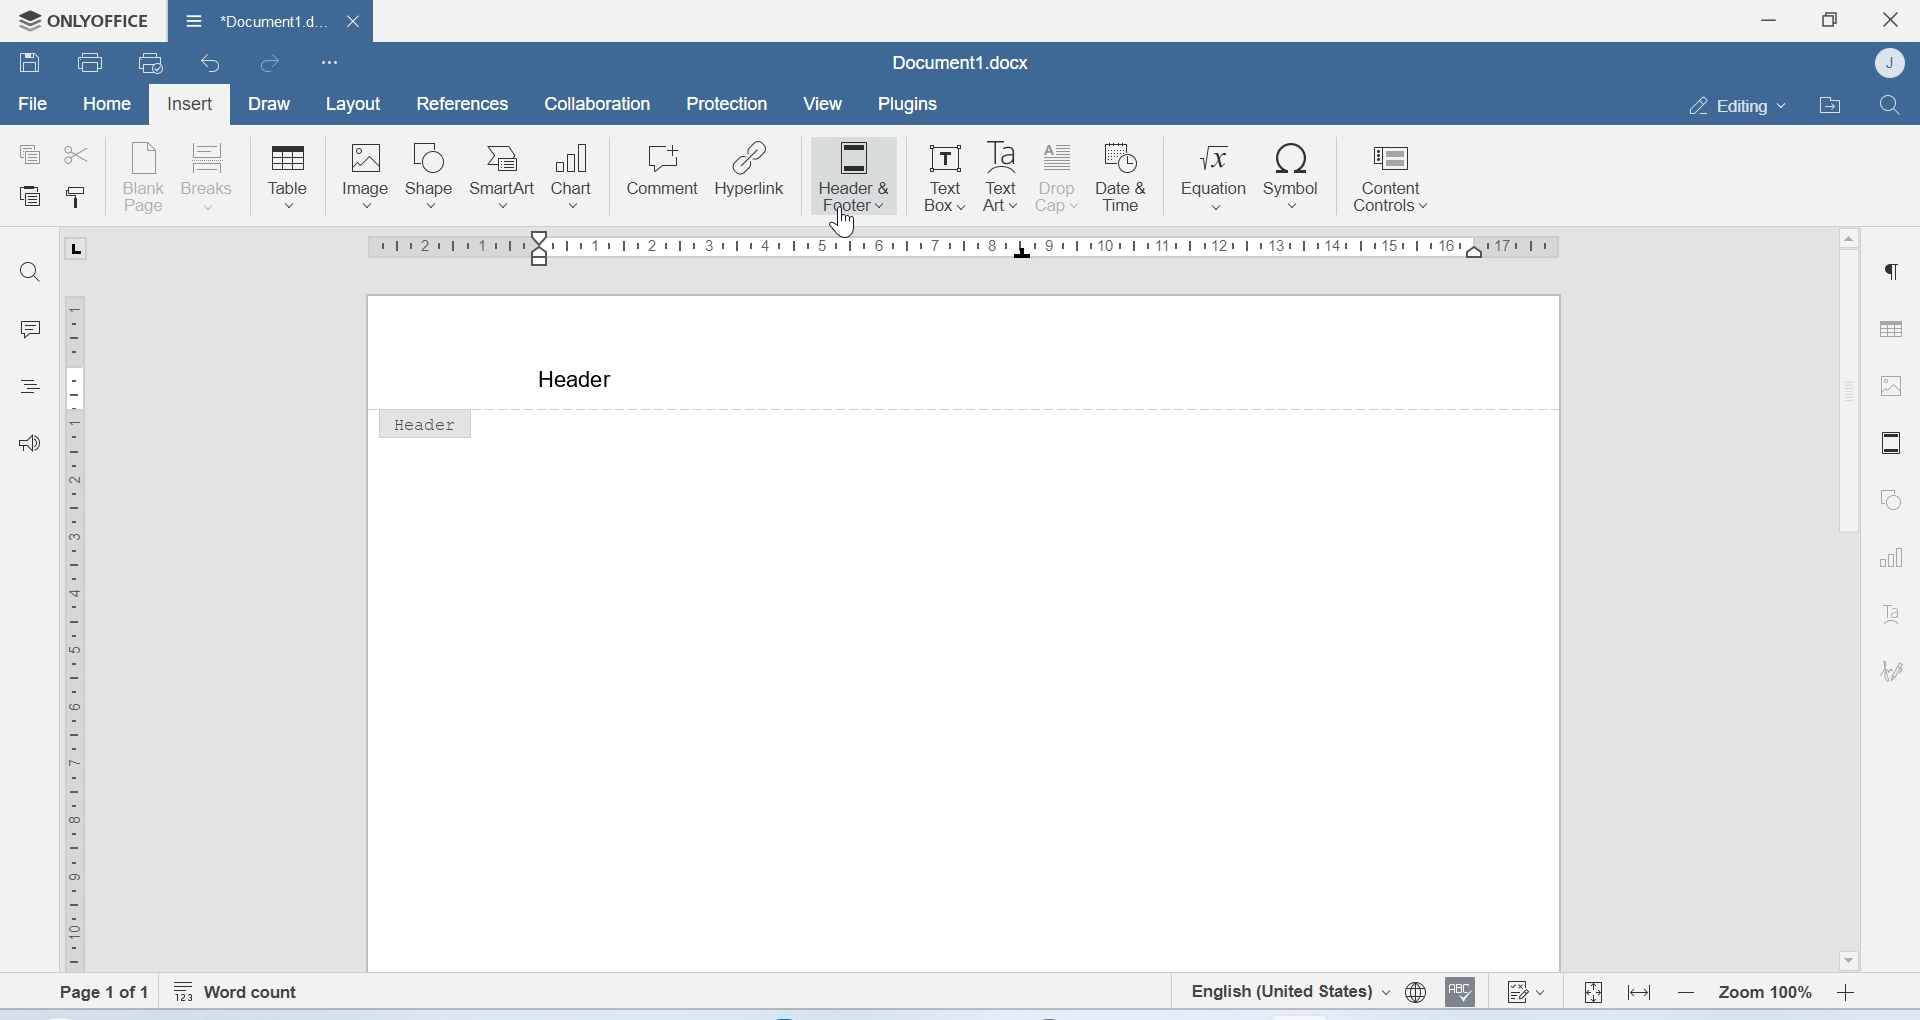  What do you see at coordinates (145, 175) in the screenshot?
I see `Blank page` at bounding box center [145, 175].